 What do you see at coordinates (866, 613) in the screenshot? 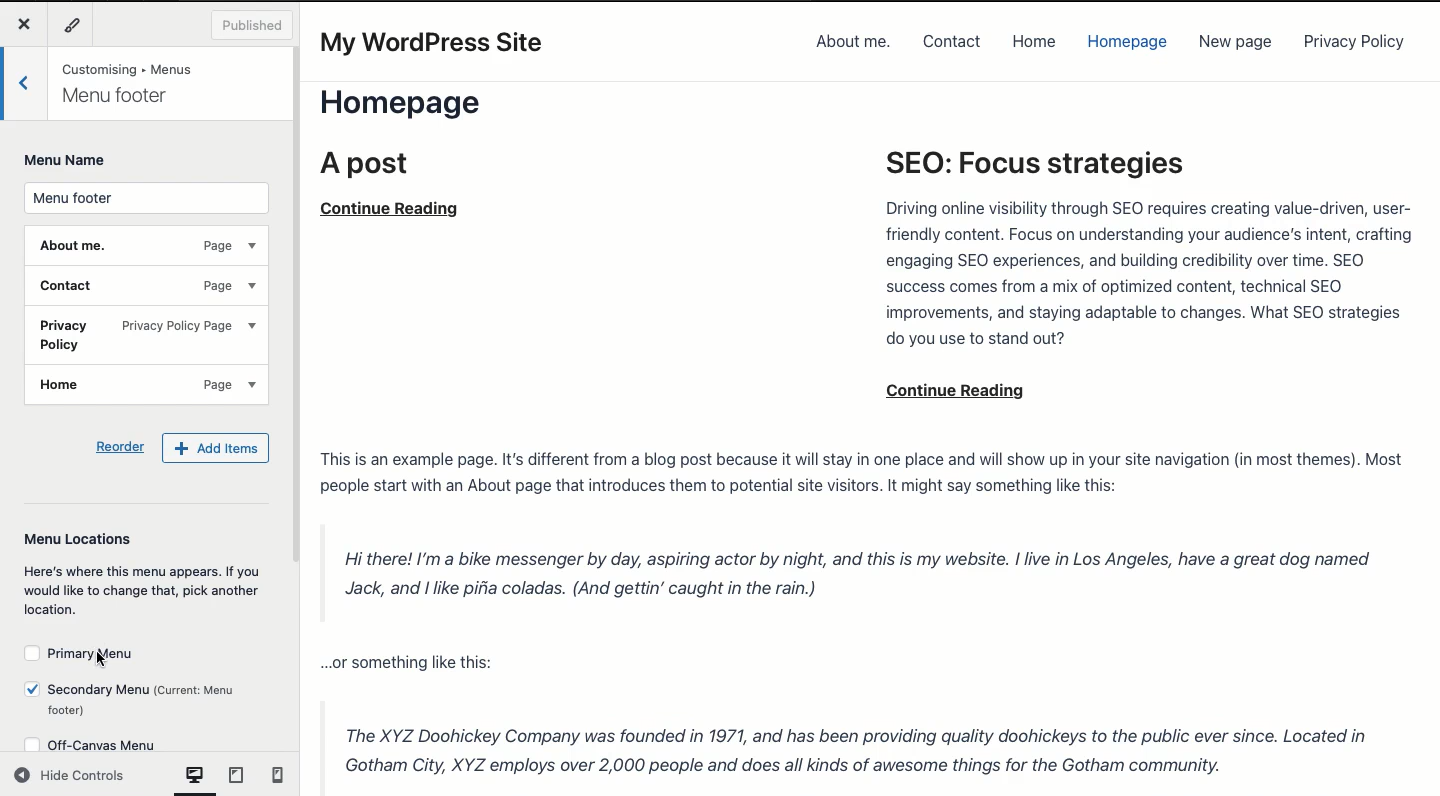
I see `Post content` at bounding box center [866, 613].